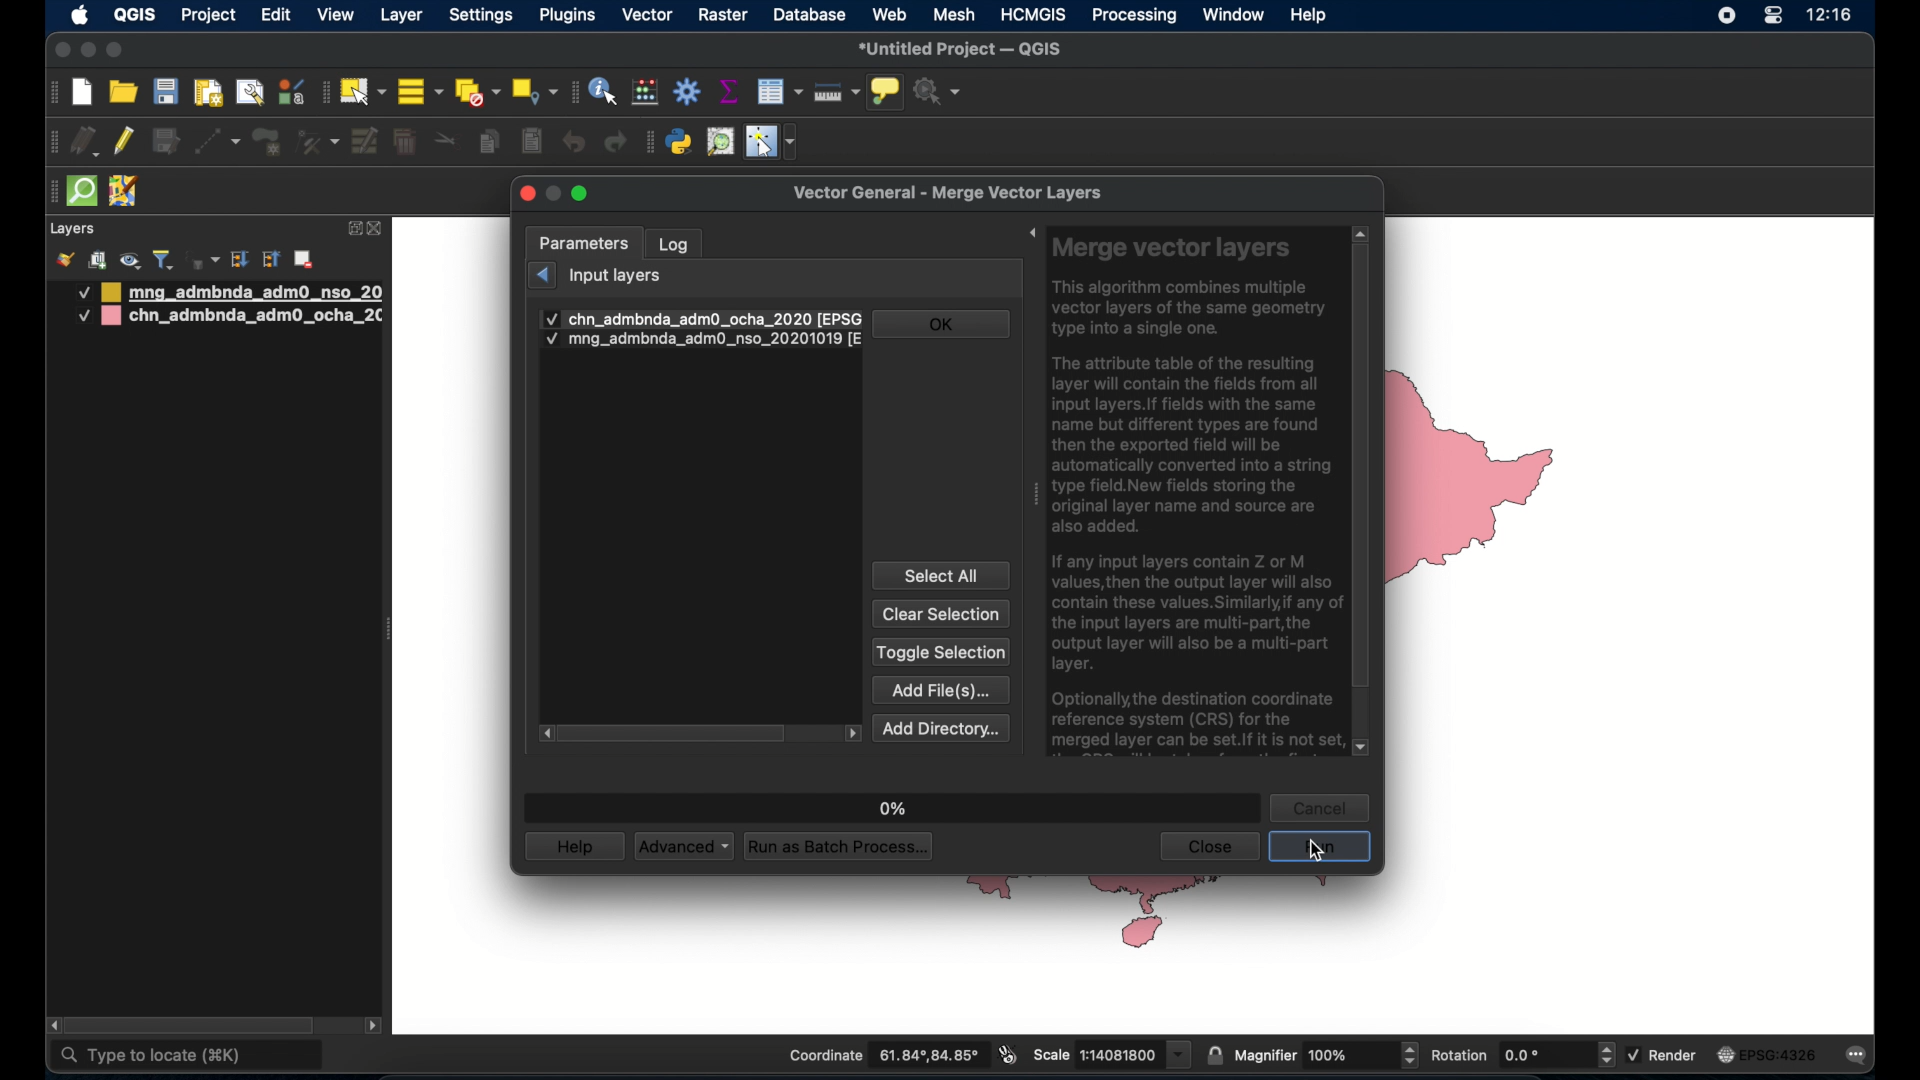  I want to click on vector general - merge vector layers, so click(954, 193).